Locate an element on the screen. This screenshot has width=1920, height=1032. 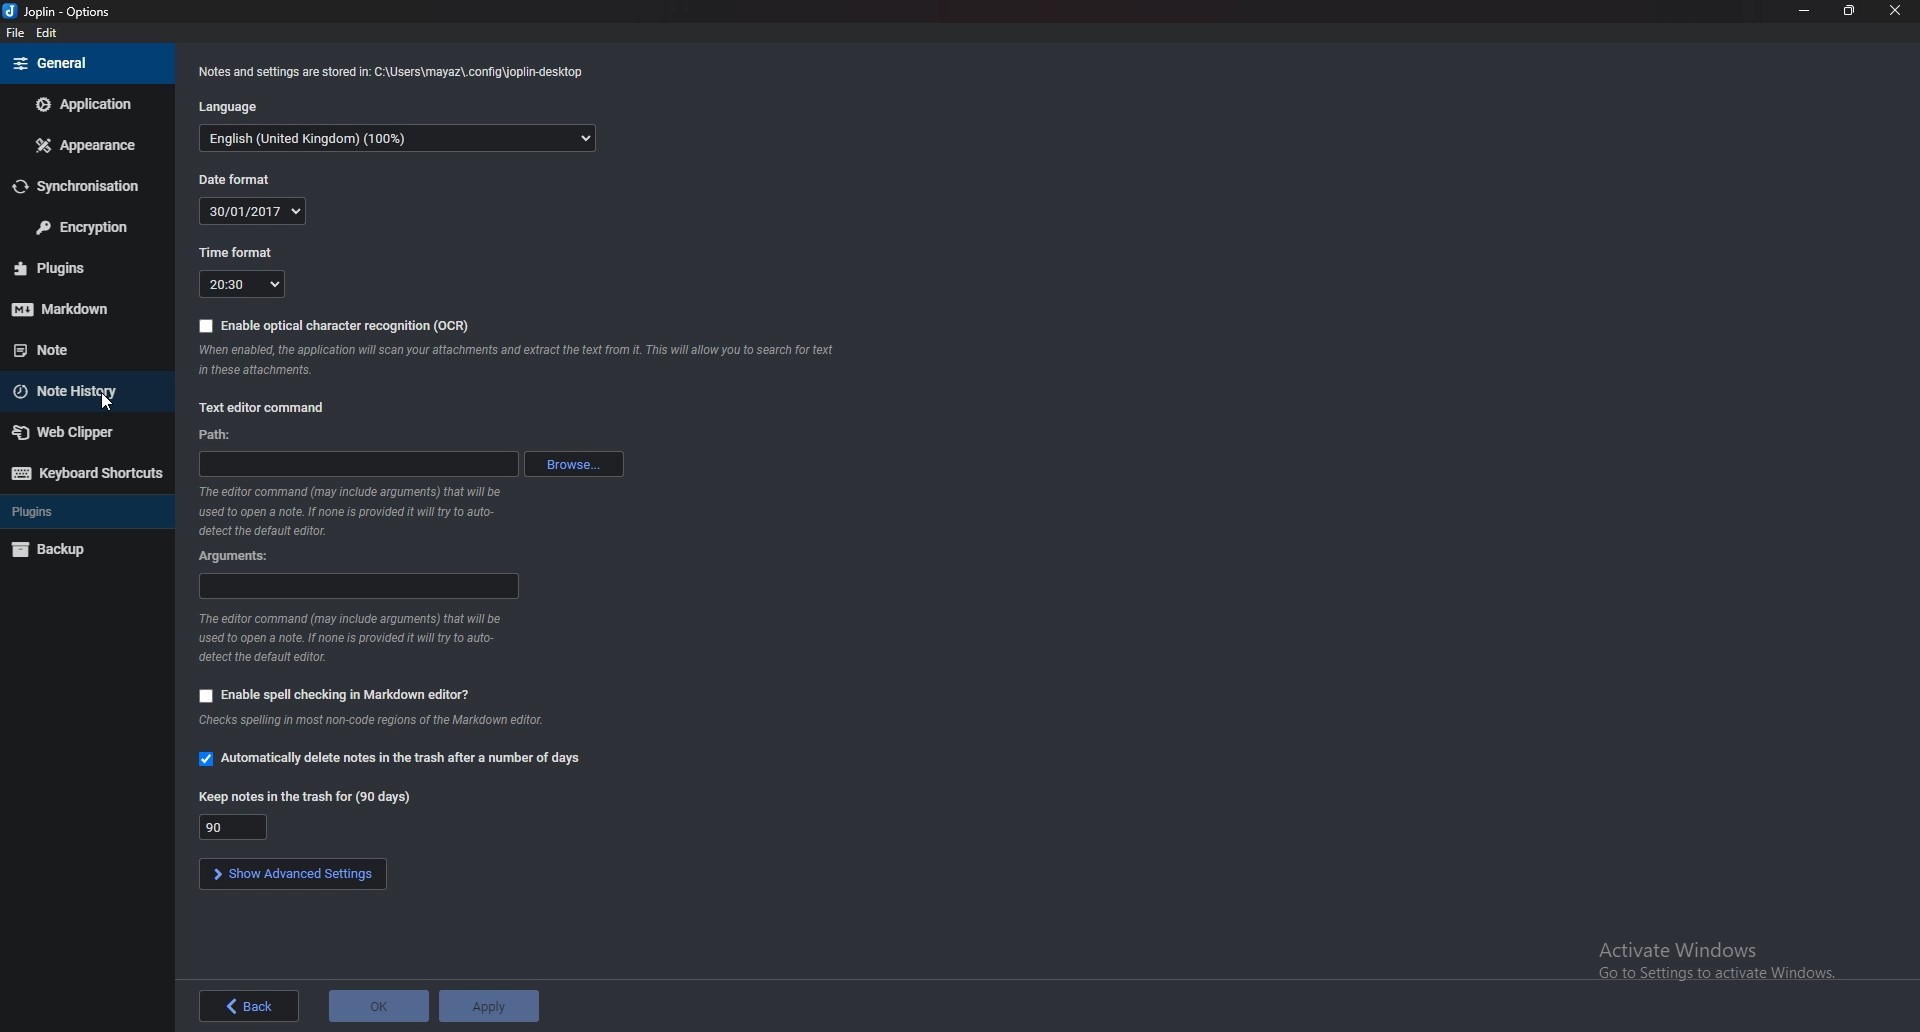
Appearance is located at coordinates (89, 145).